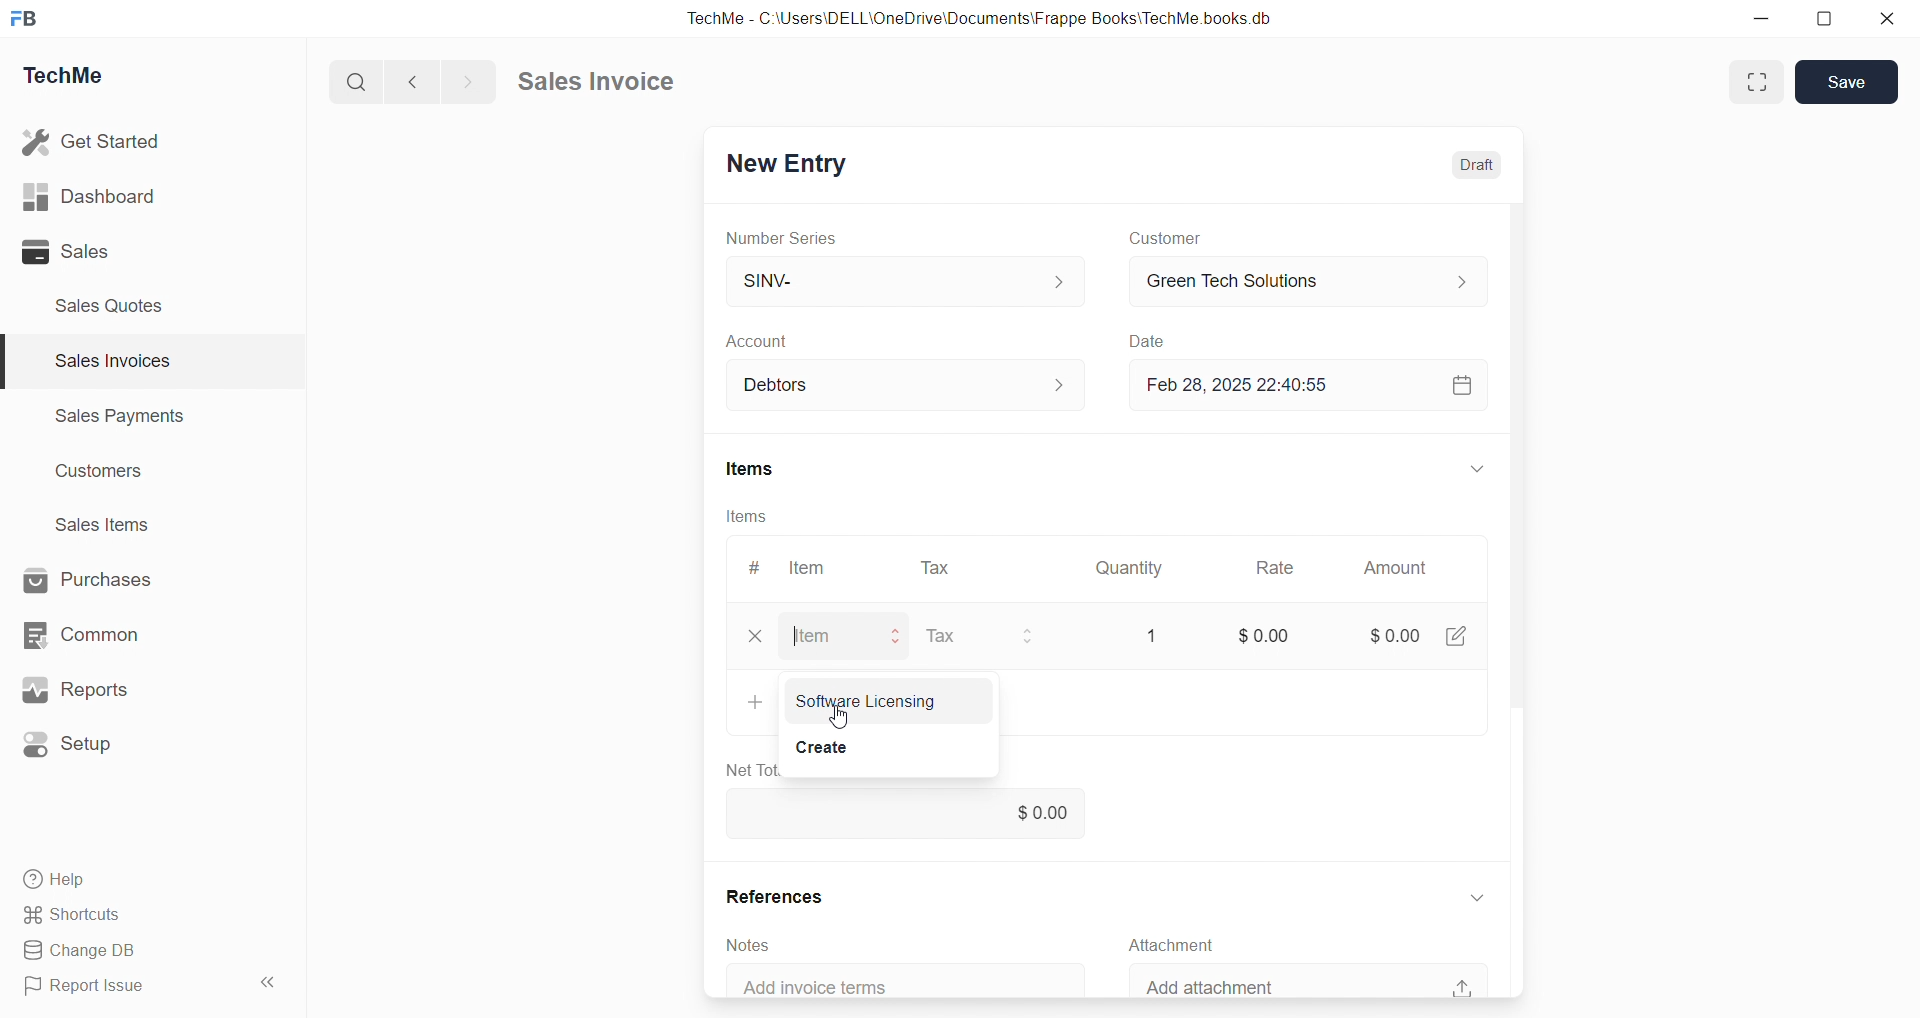 This screenshot has width=1920, height=1018. Describe the element at coordinates (935, 569) in the screenshot. I see `Tax` at that location.